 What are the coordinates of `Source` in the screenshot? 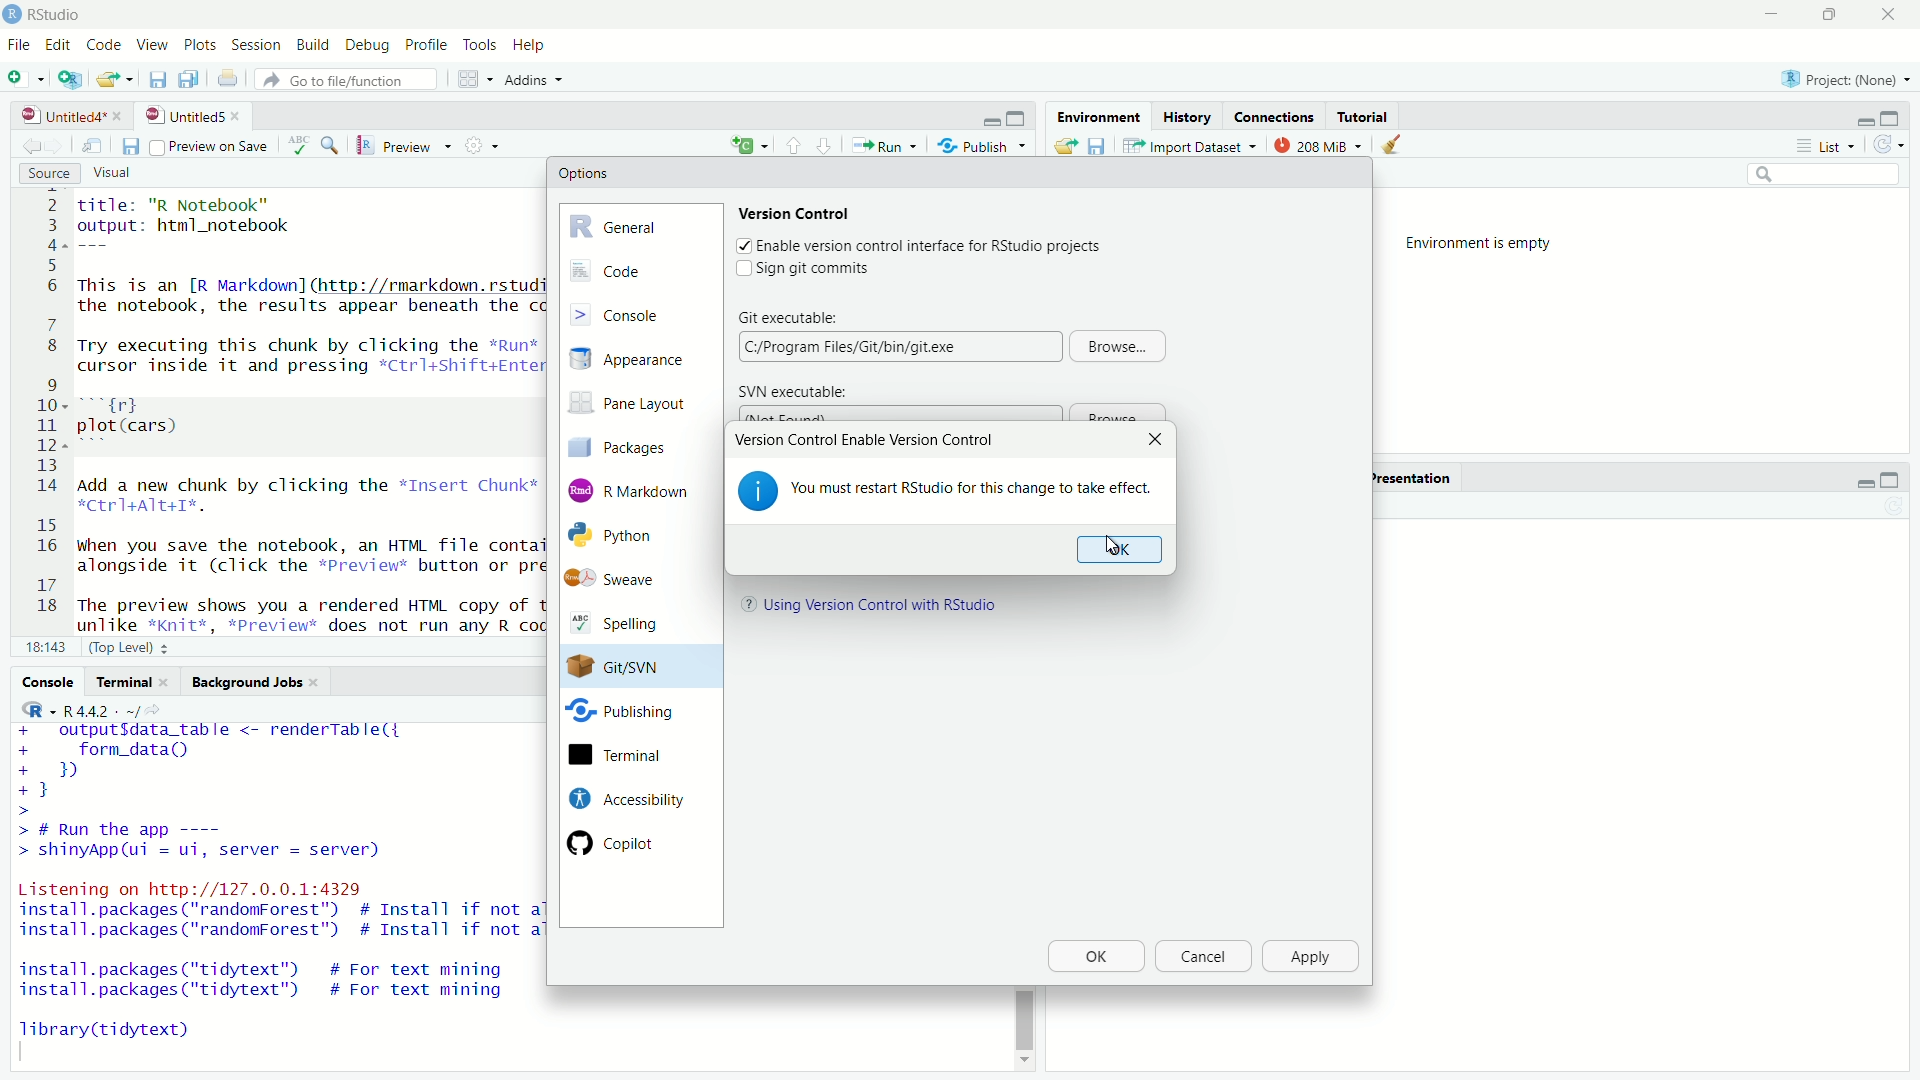 It's located at (50, 174).